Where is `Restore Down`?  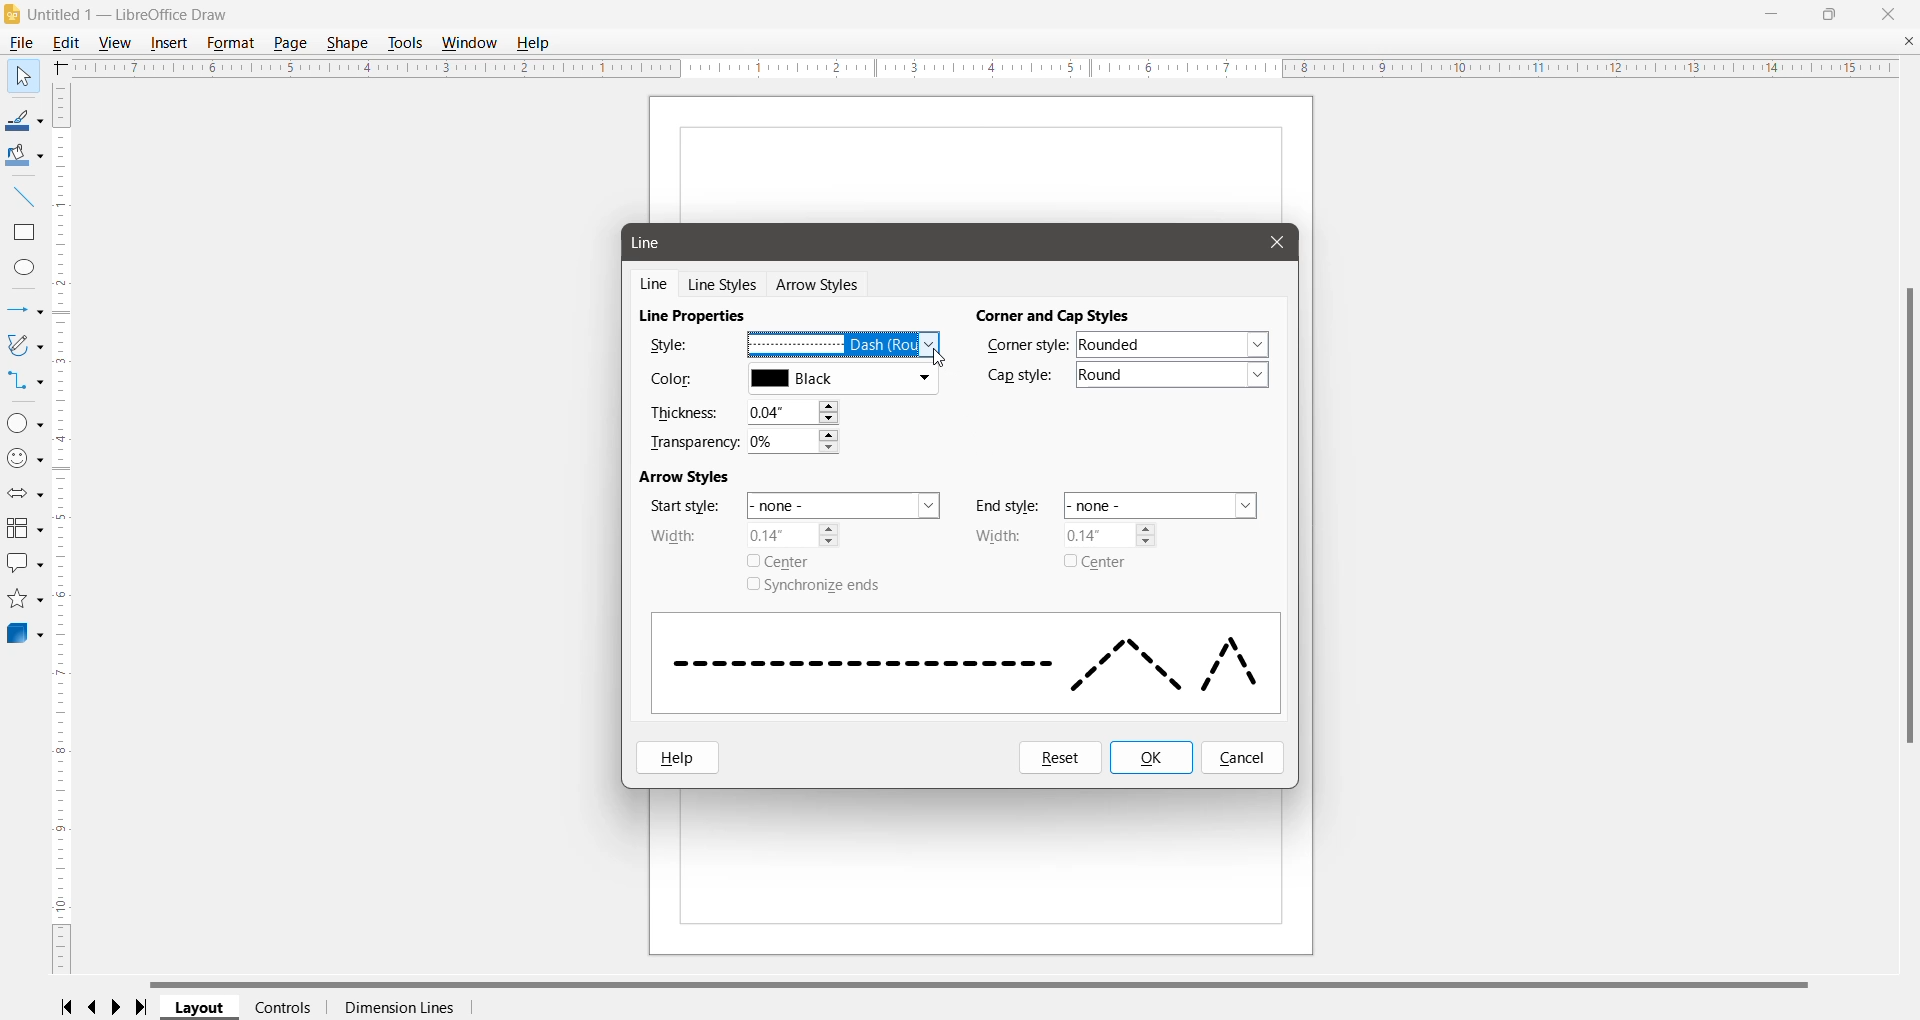 Restore Down is located at coordinates (1831, 15).